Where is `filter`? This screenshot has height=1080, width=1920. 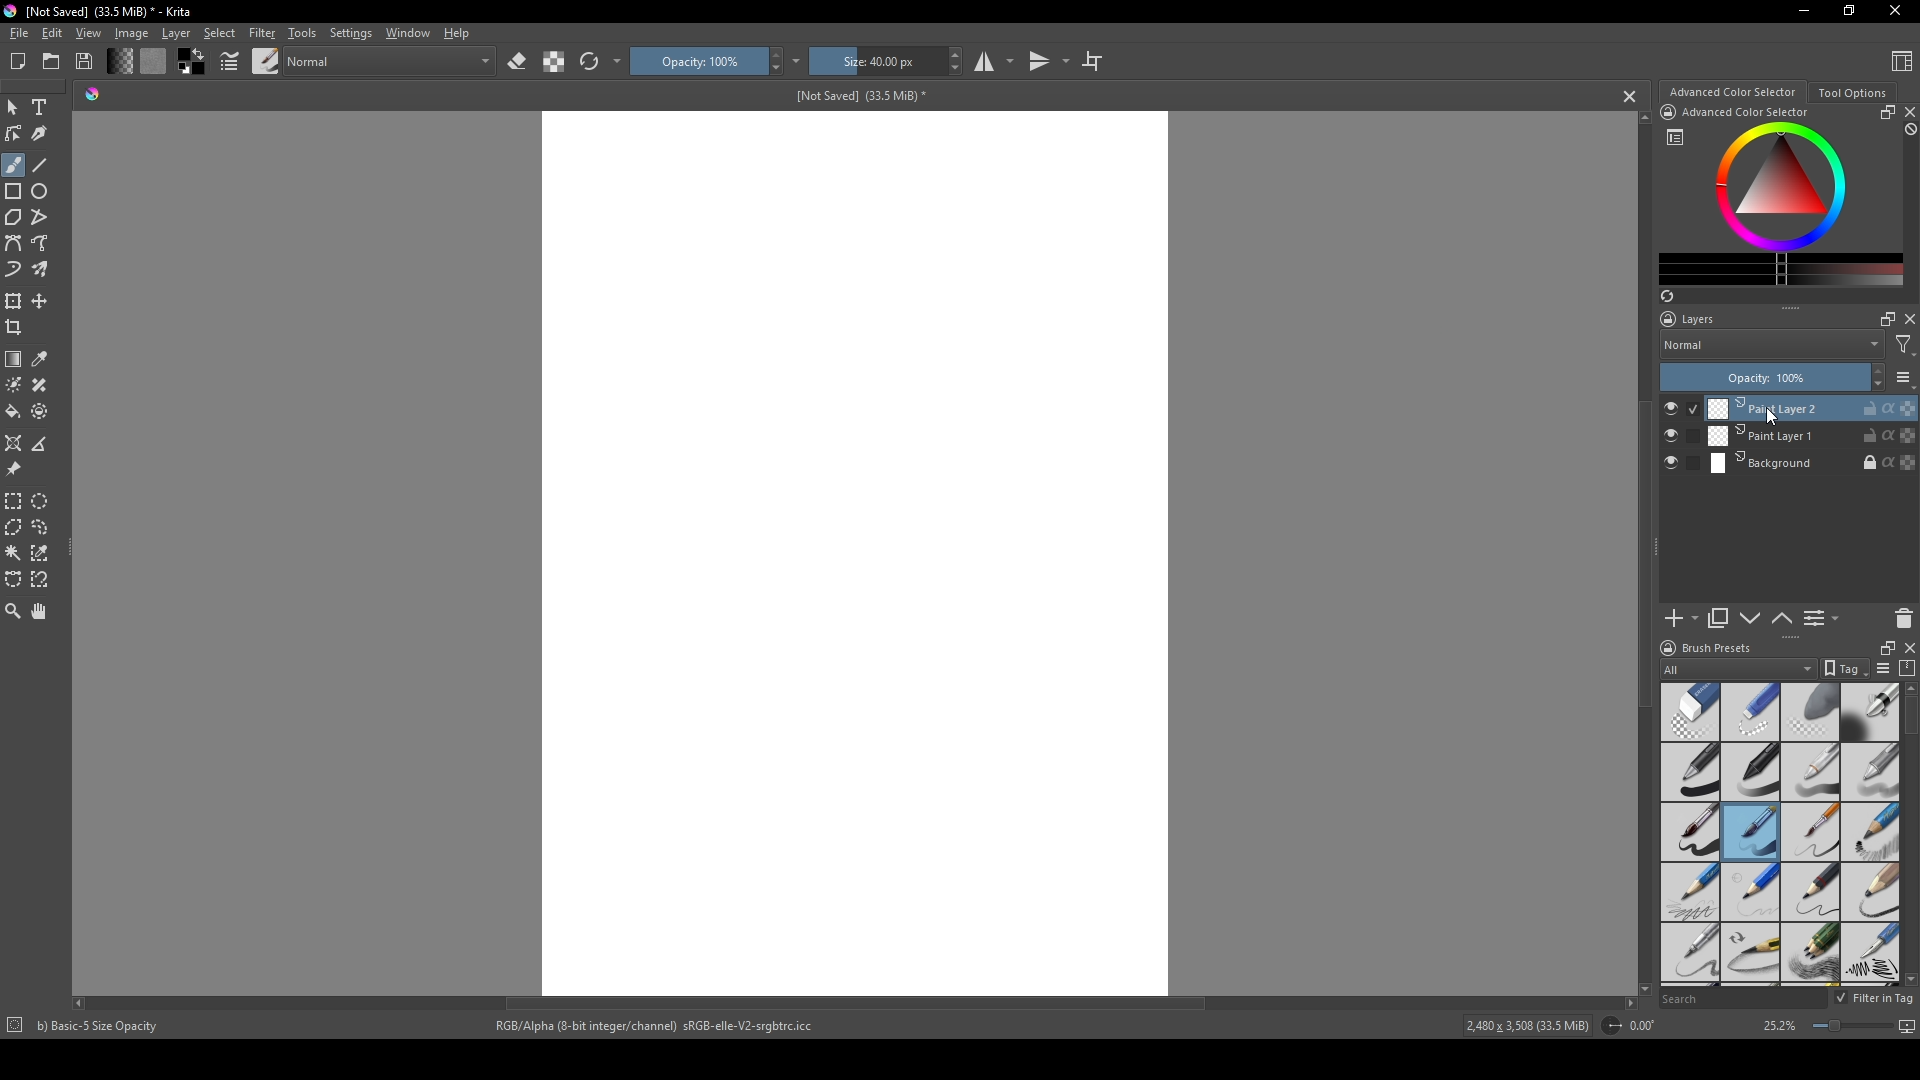 filter is located at coordinates (1904, 345).